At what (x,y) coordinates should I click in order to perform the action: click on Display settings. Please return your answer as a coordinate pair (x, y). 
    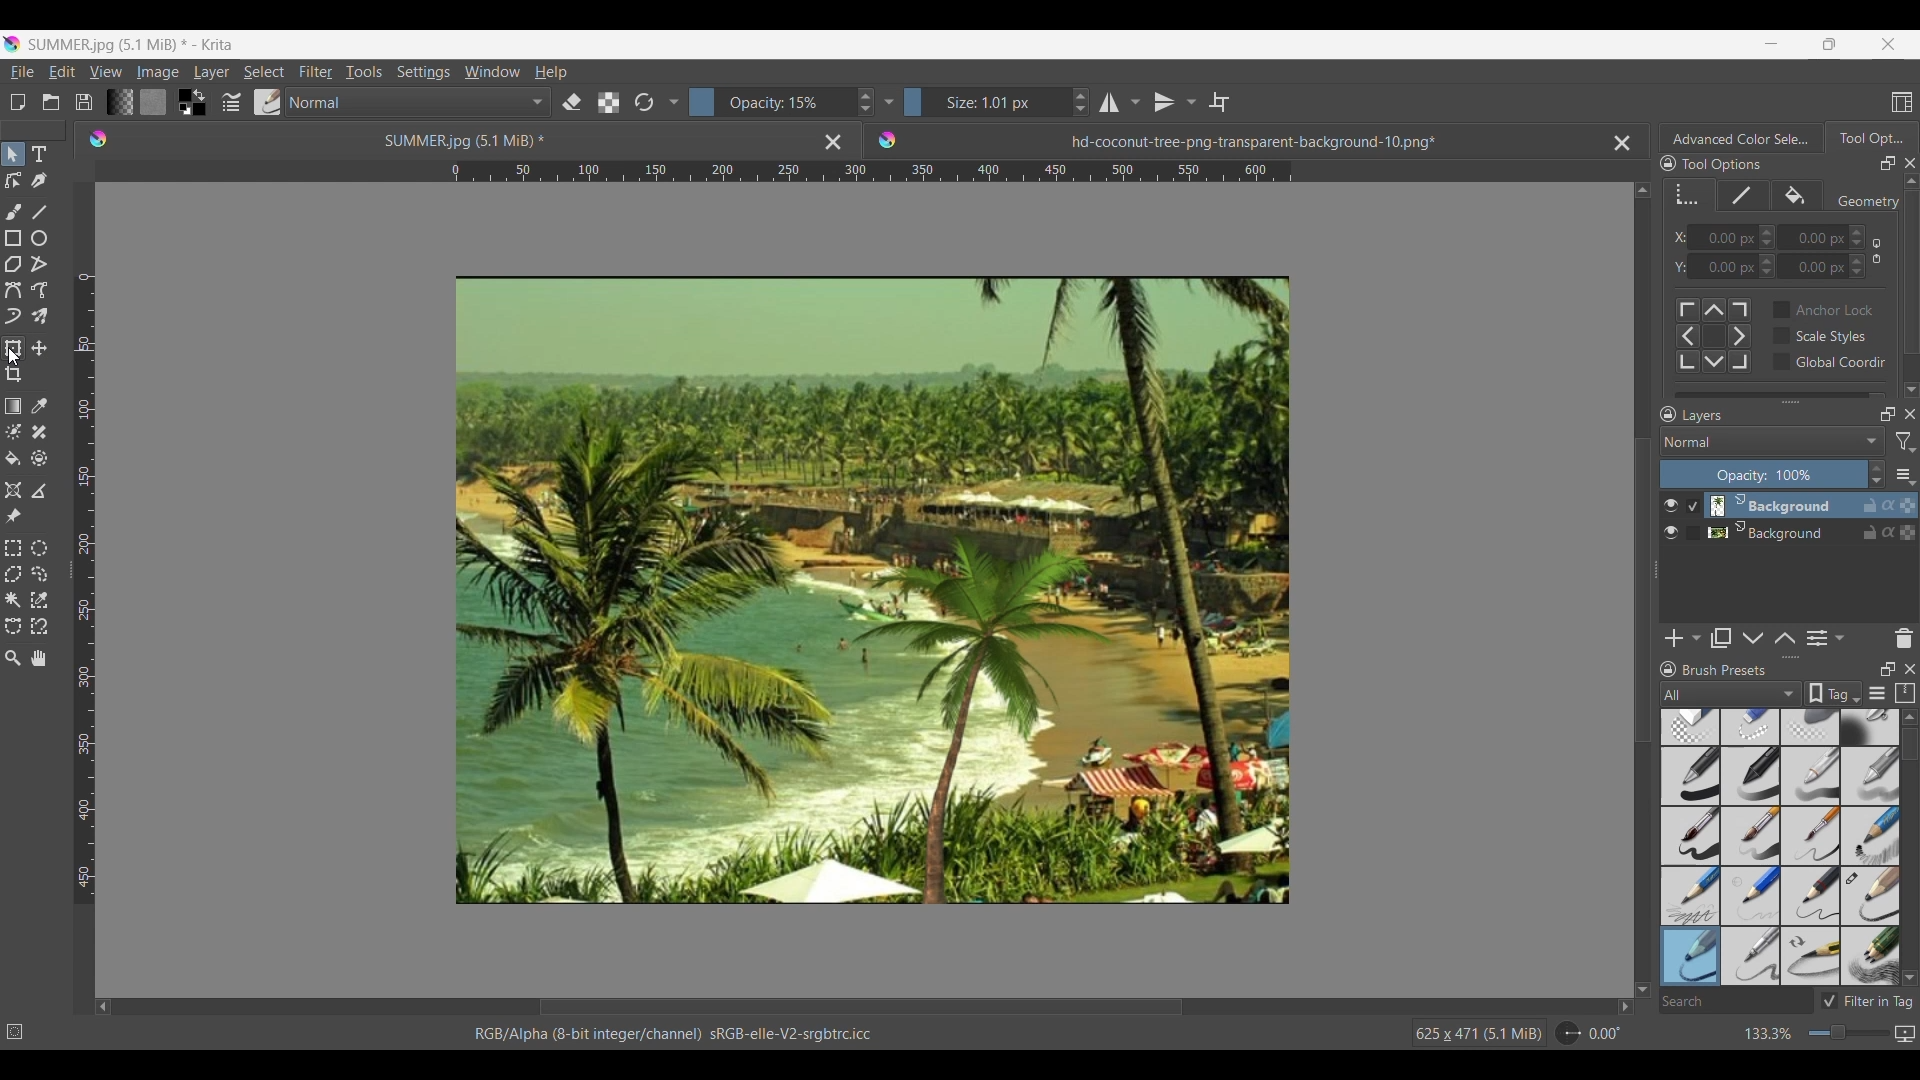
    Looking at the image, I should click on (1877, 695).